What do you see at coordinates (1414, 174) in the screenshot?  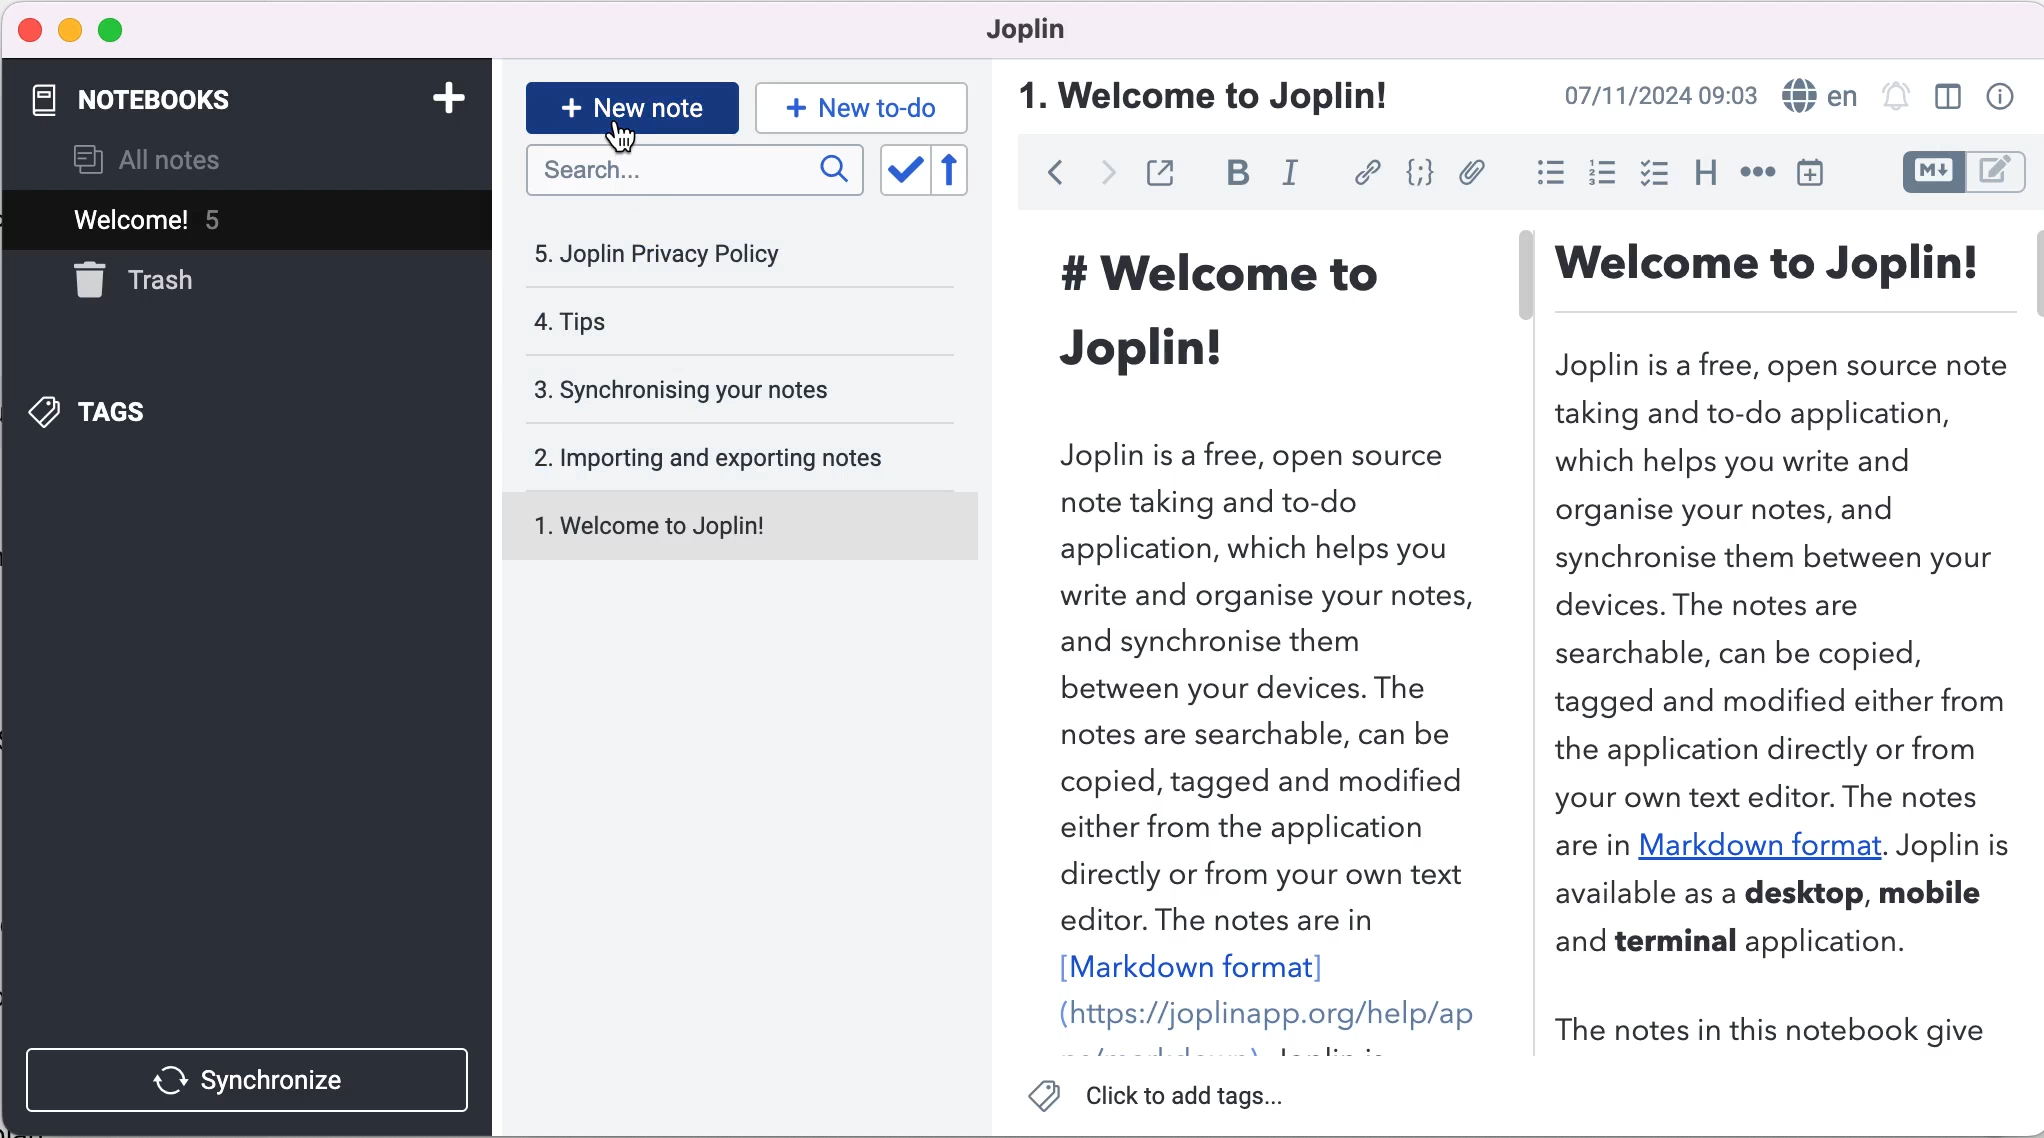 I see `code` at bounding box center [1414, 174].